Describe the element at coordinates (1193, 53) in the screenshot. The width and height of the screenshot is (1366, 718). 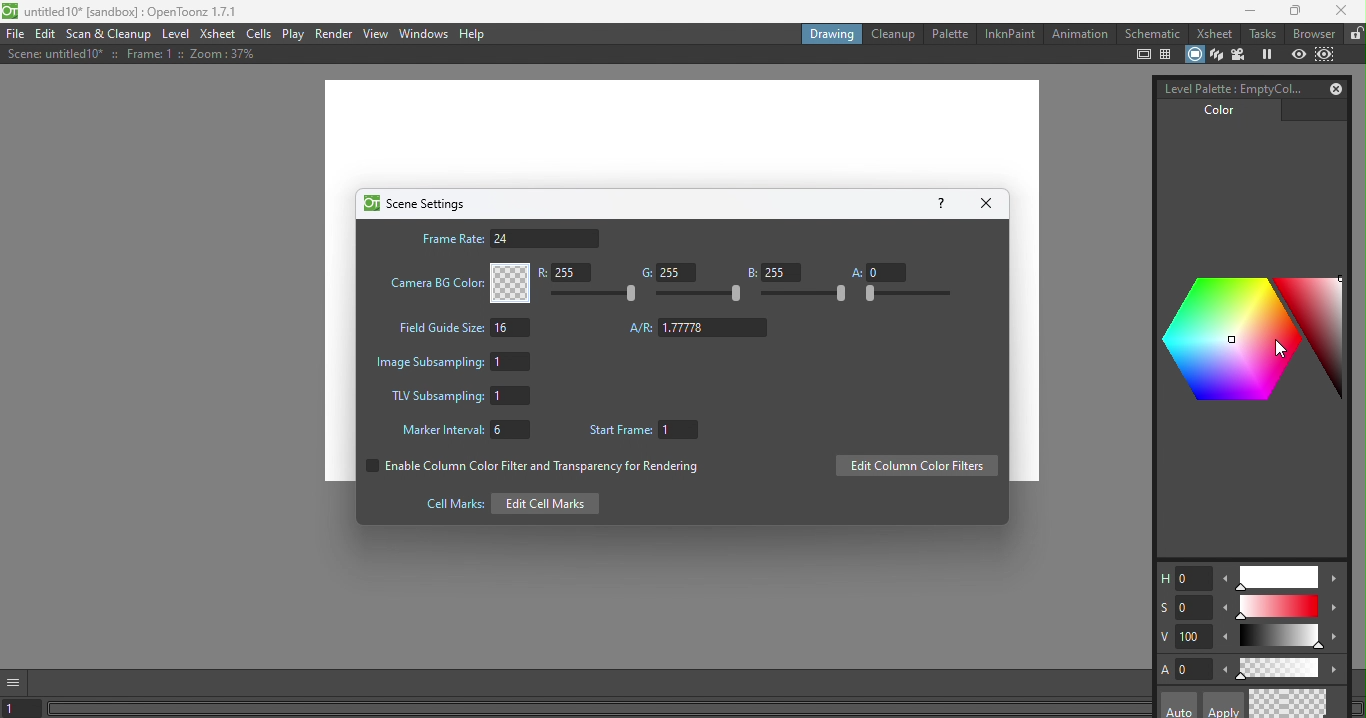
I see `Camera stand view` at that location.